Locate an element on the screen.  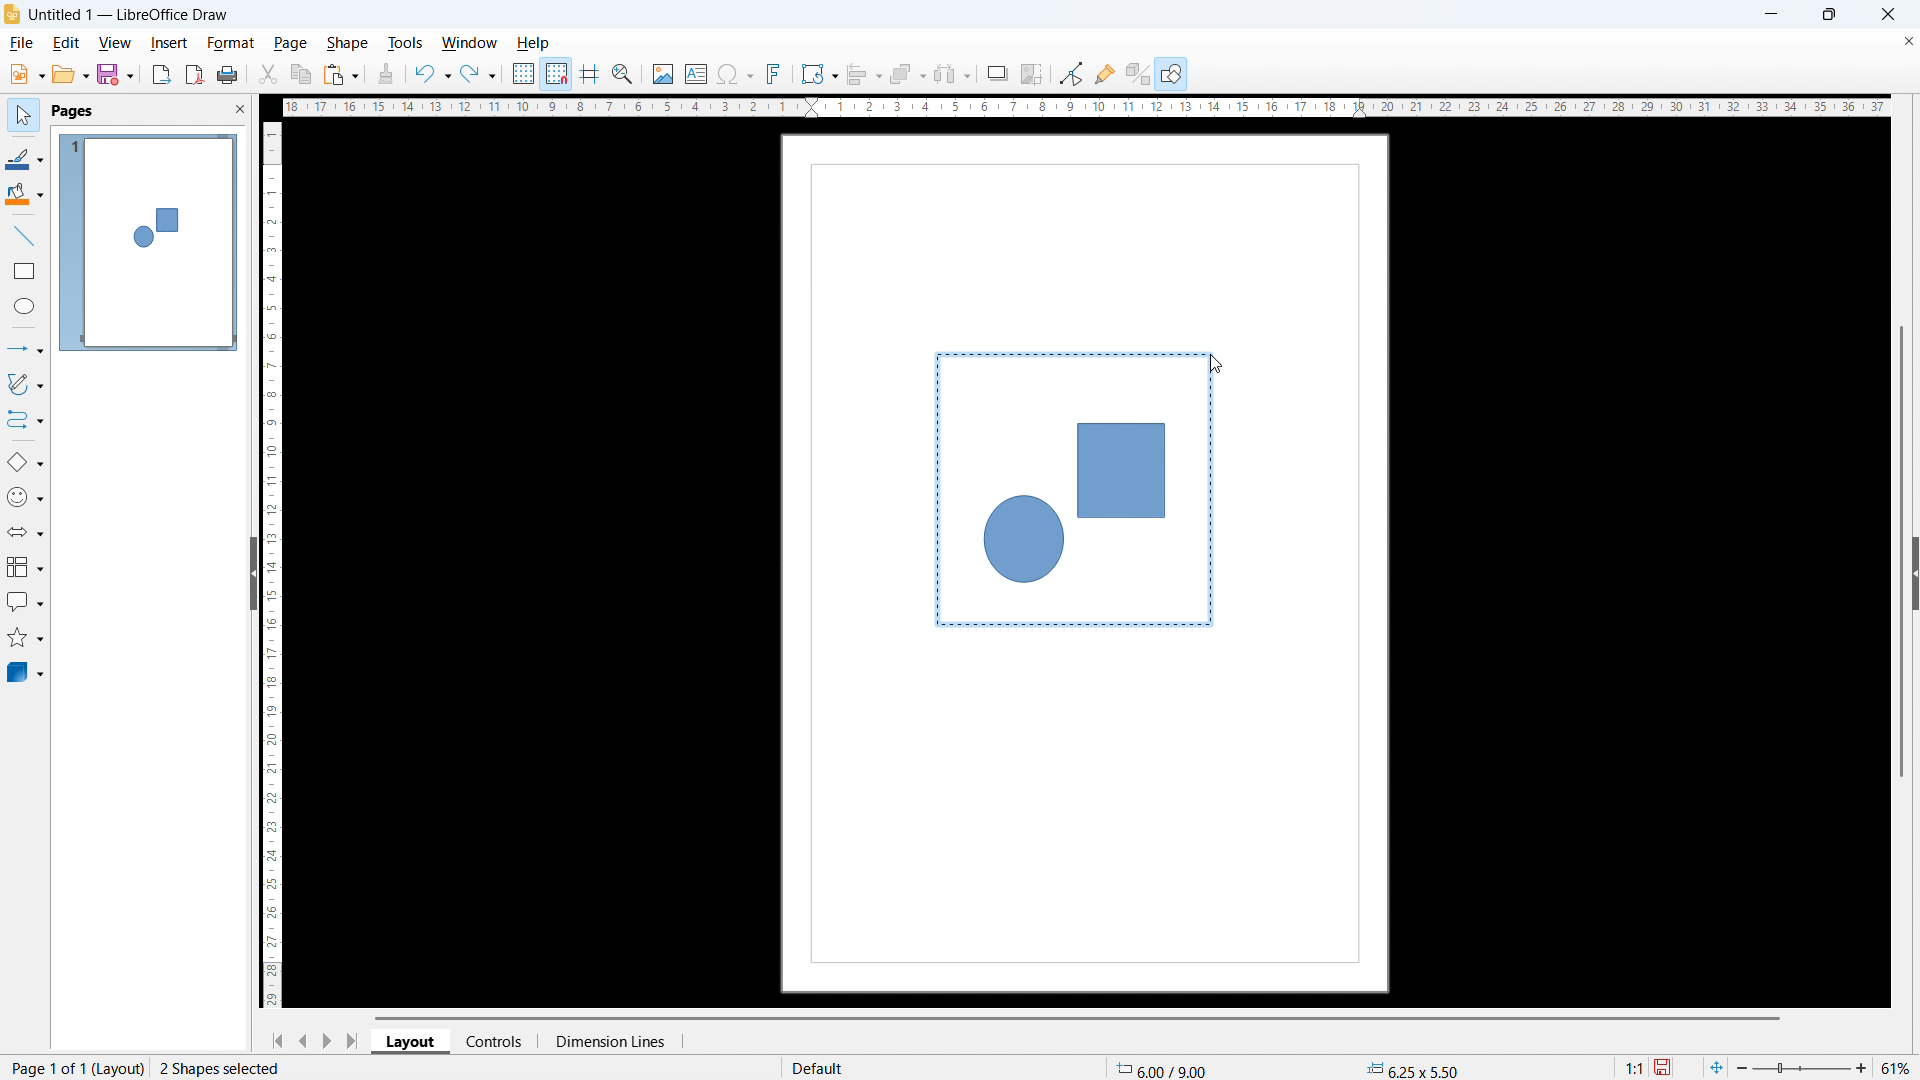
insert image is located at coordinates (663, 75).